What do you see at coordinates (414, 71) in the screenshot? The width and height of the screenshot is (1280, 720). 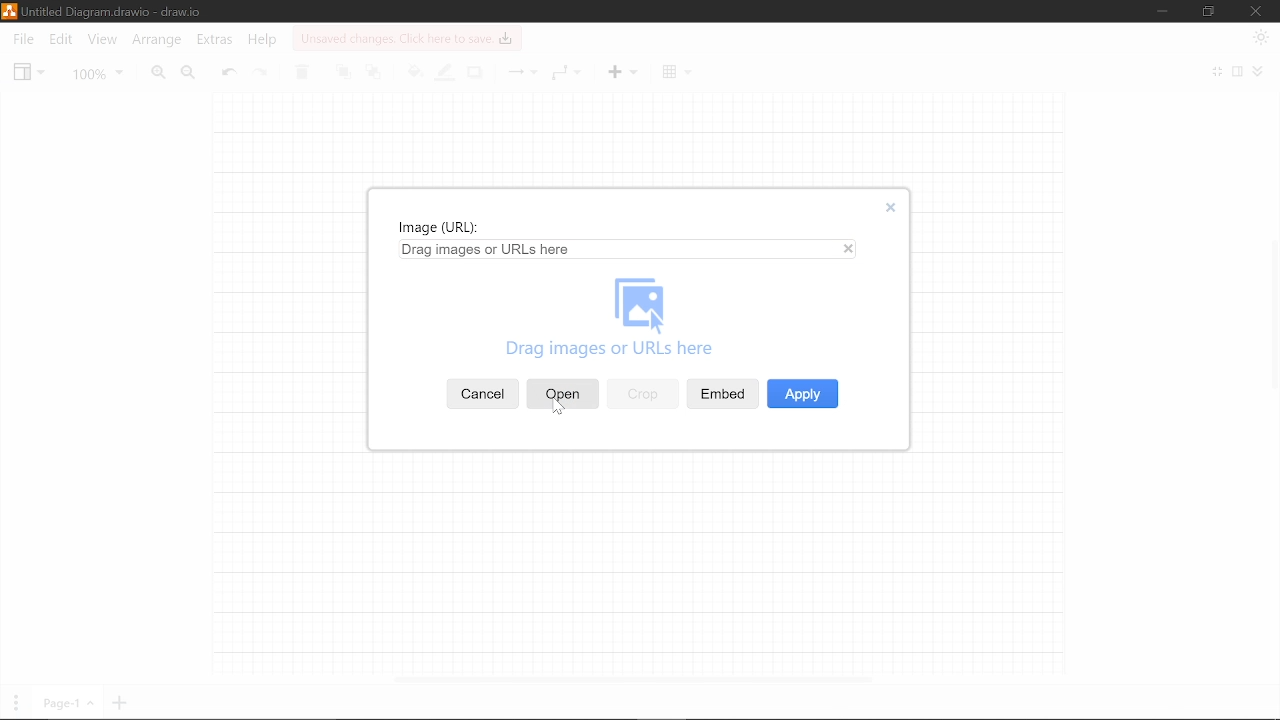 I see `Fill color` at bounding box center [414, 71].